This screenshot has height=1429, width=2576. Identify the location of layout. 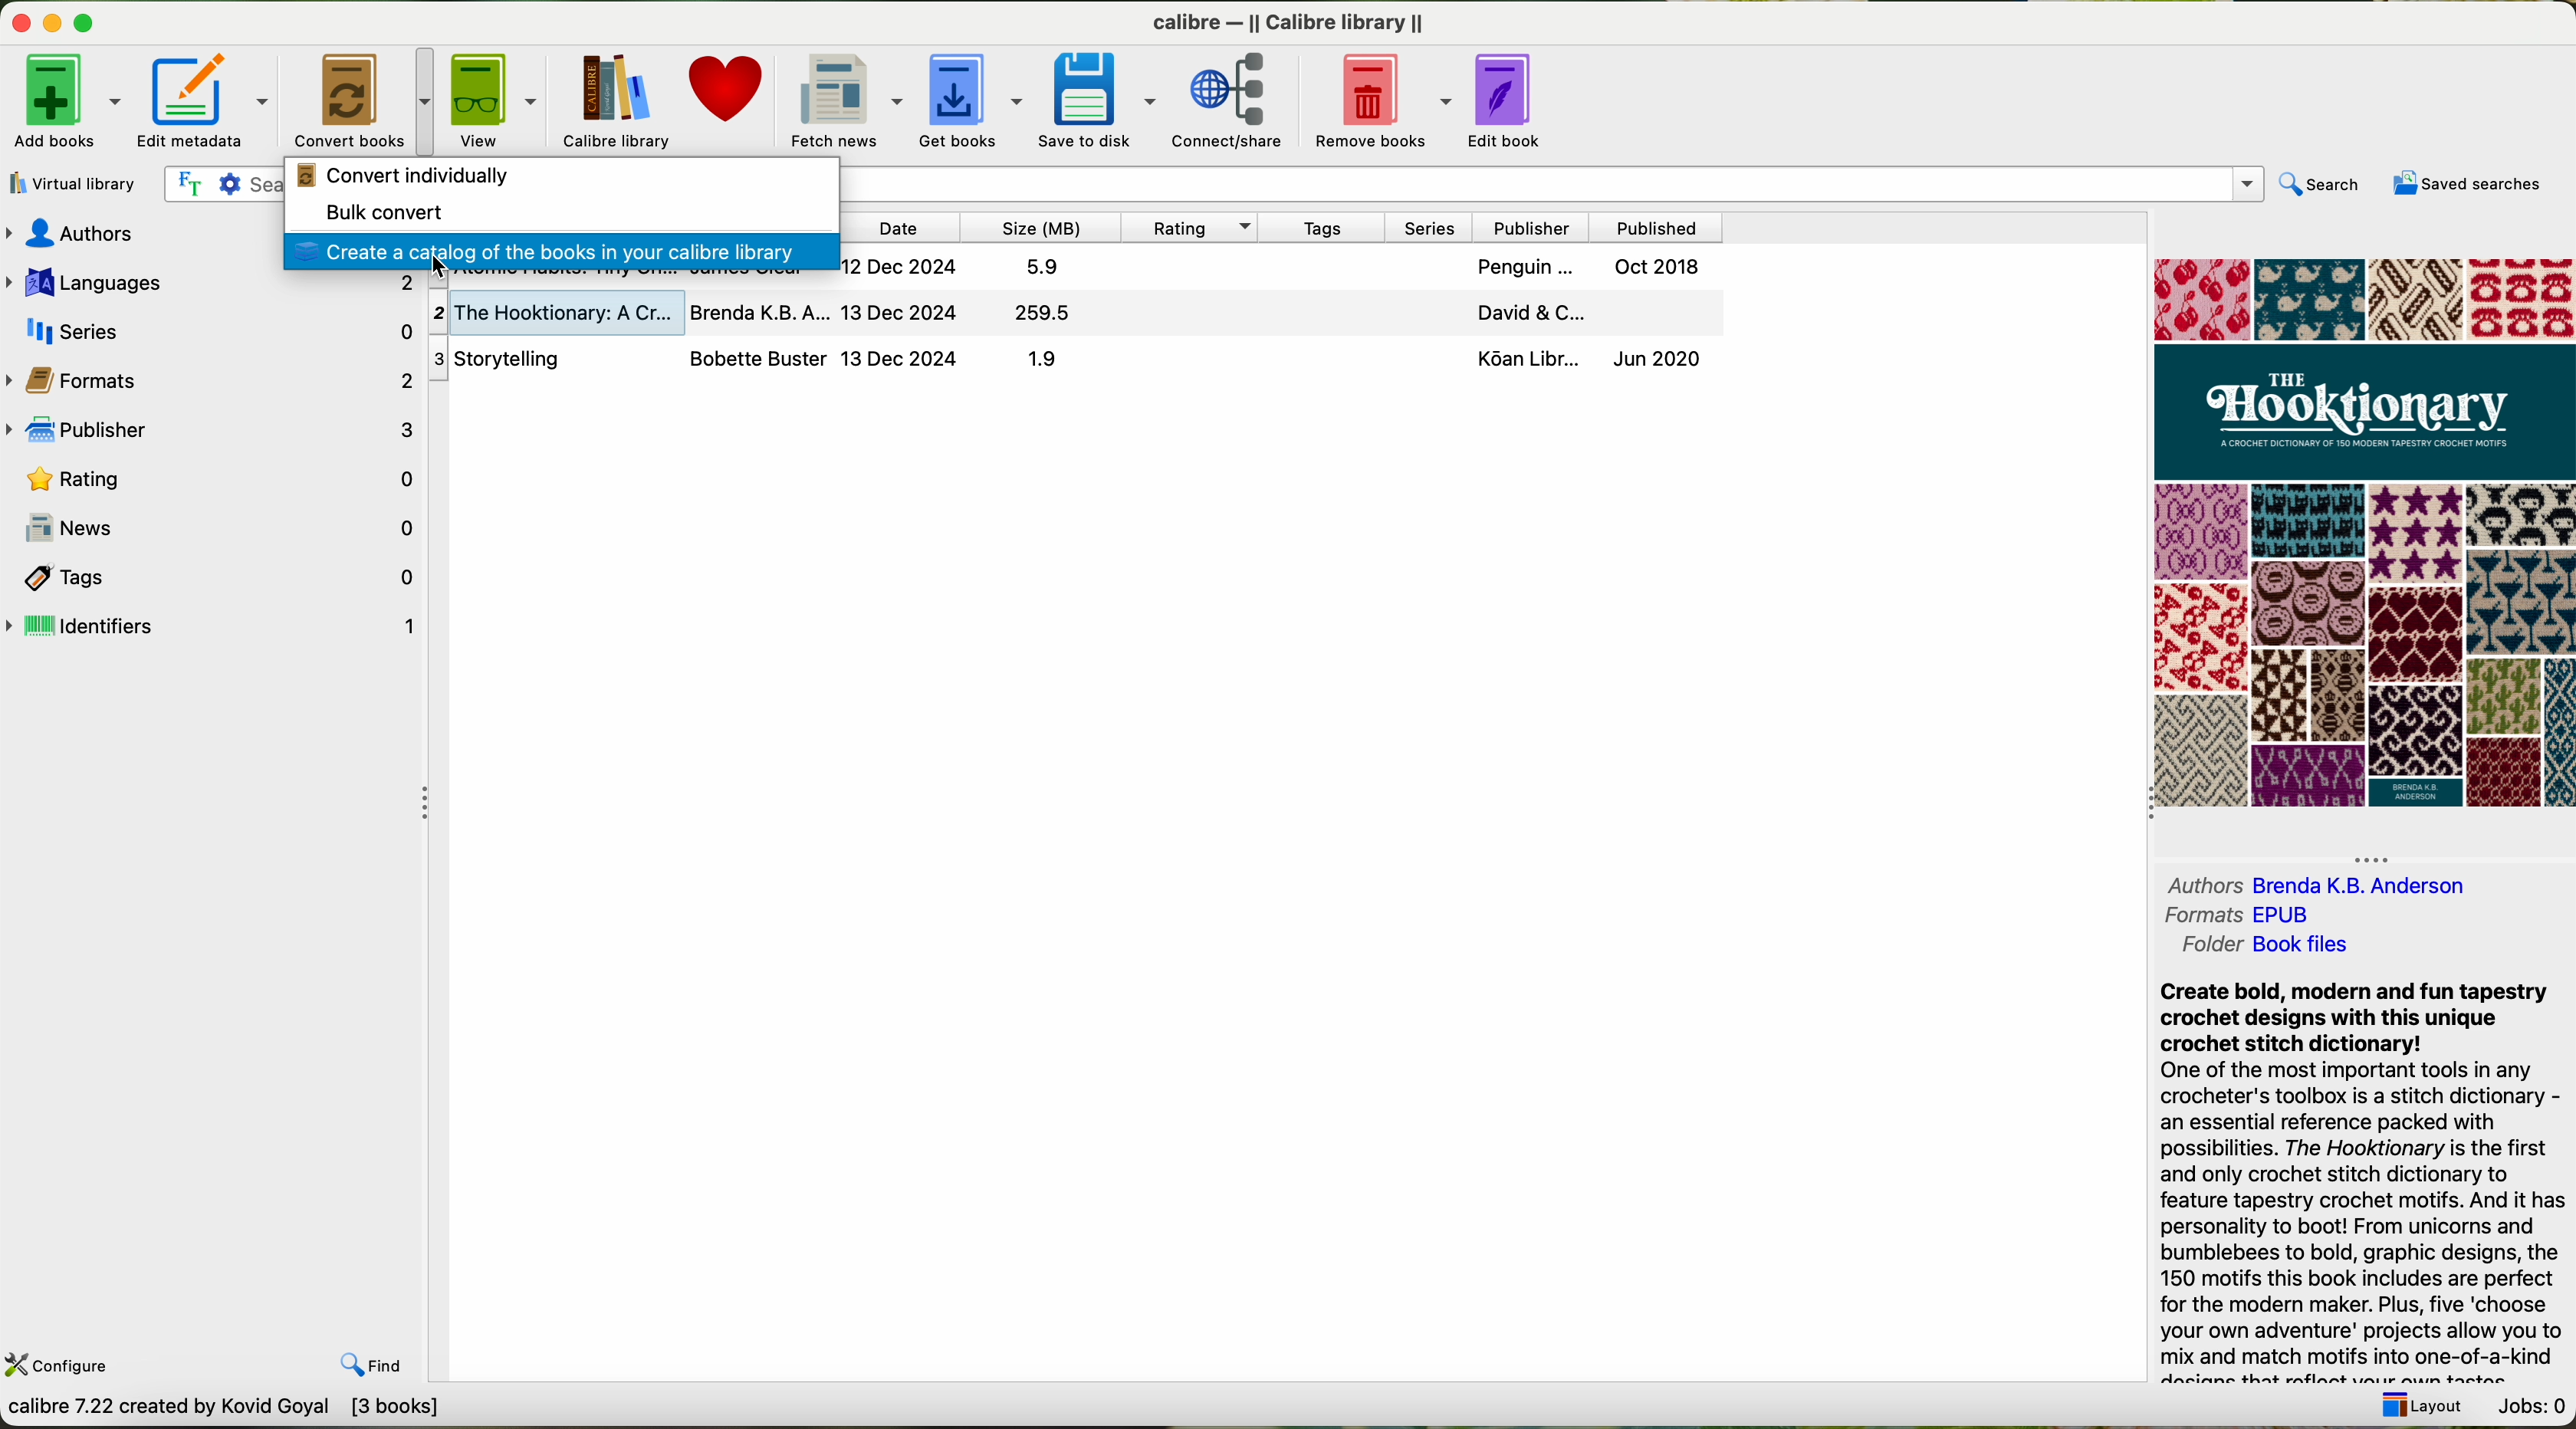
(2416, 1405).